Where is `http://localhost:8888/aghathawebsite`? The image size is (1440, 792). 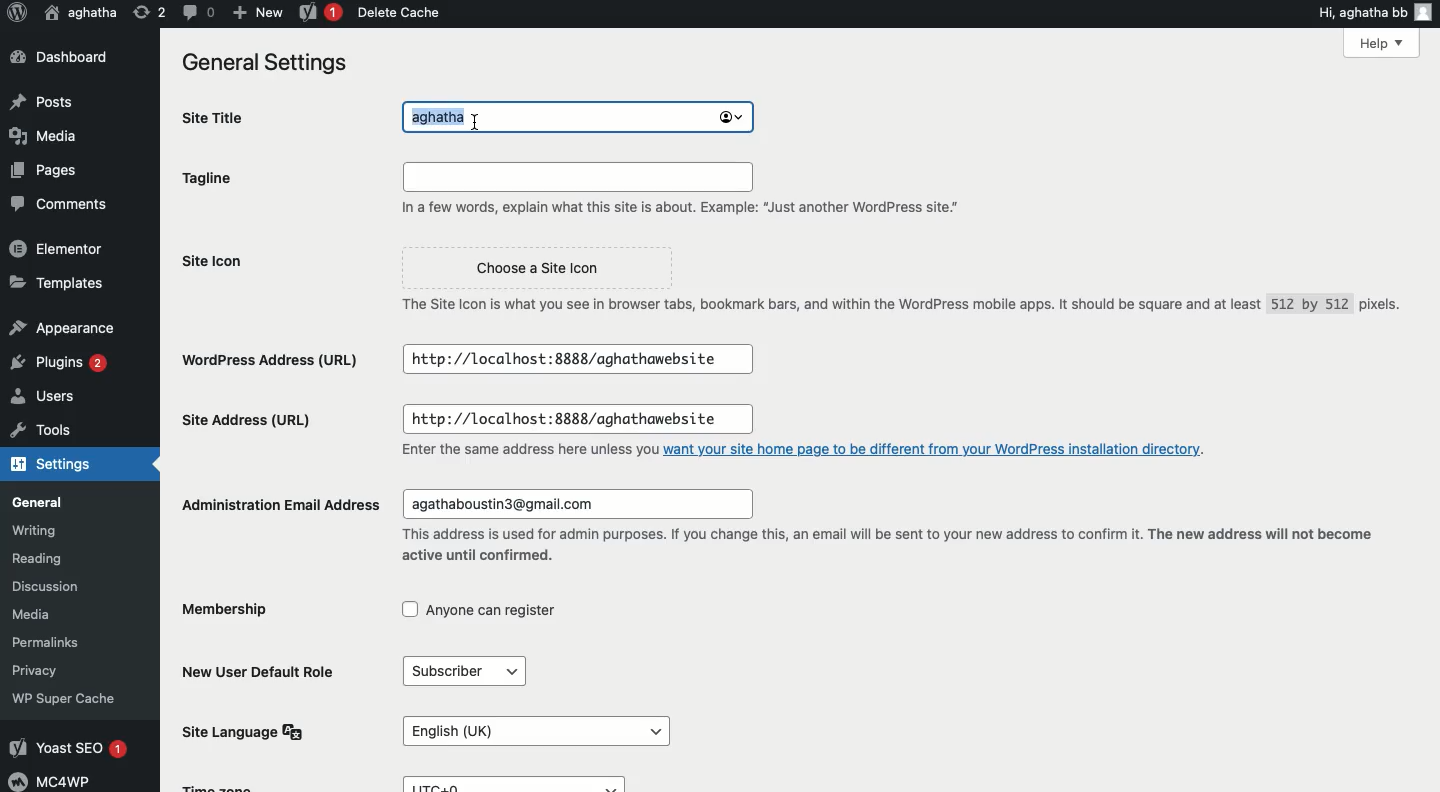 http://localhost:8888/aghathawebsite is located at coordinates (579, 419).